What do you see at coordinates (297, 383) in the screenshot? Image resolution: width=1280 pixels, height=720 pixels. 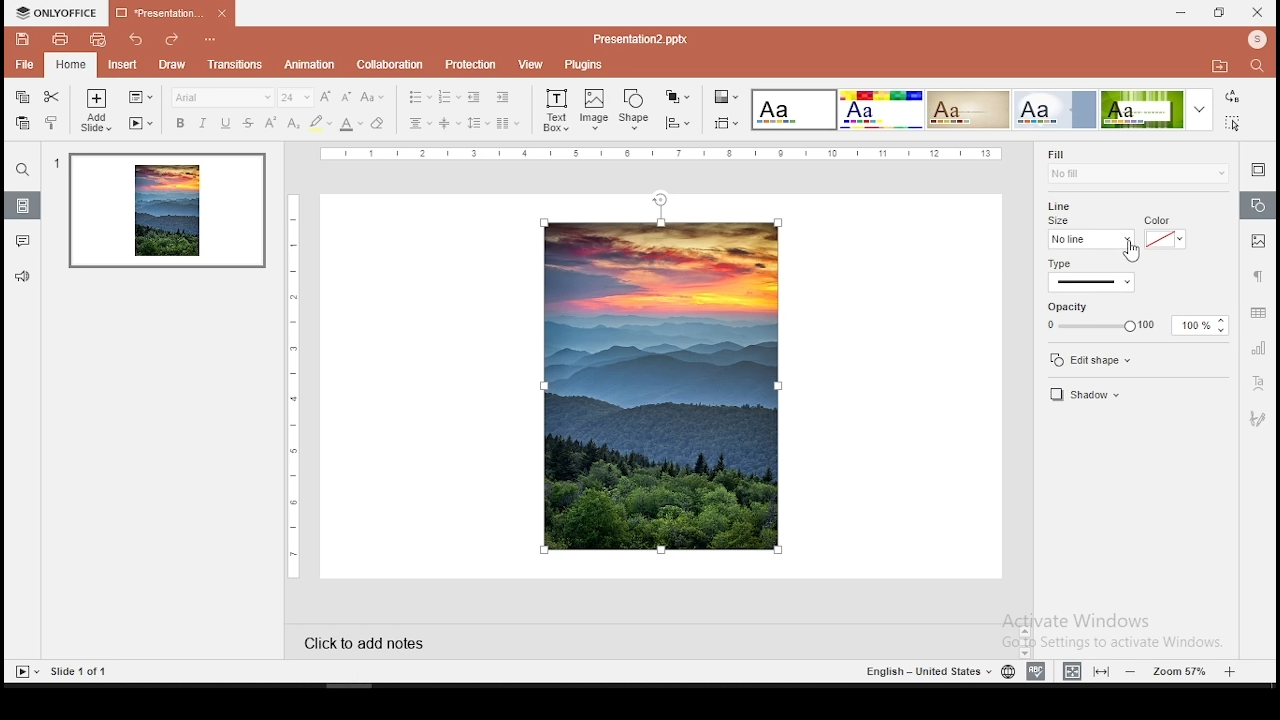 I see `vertical scale` at bounding box center [297, 383].